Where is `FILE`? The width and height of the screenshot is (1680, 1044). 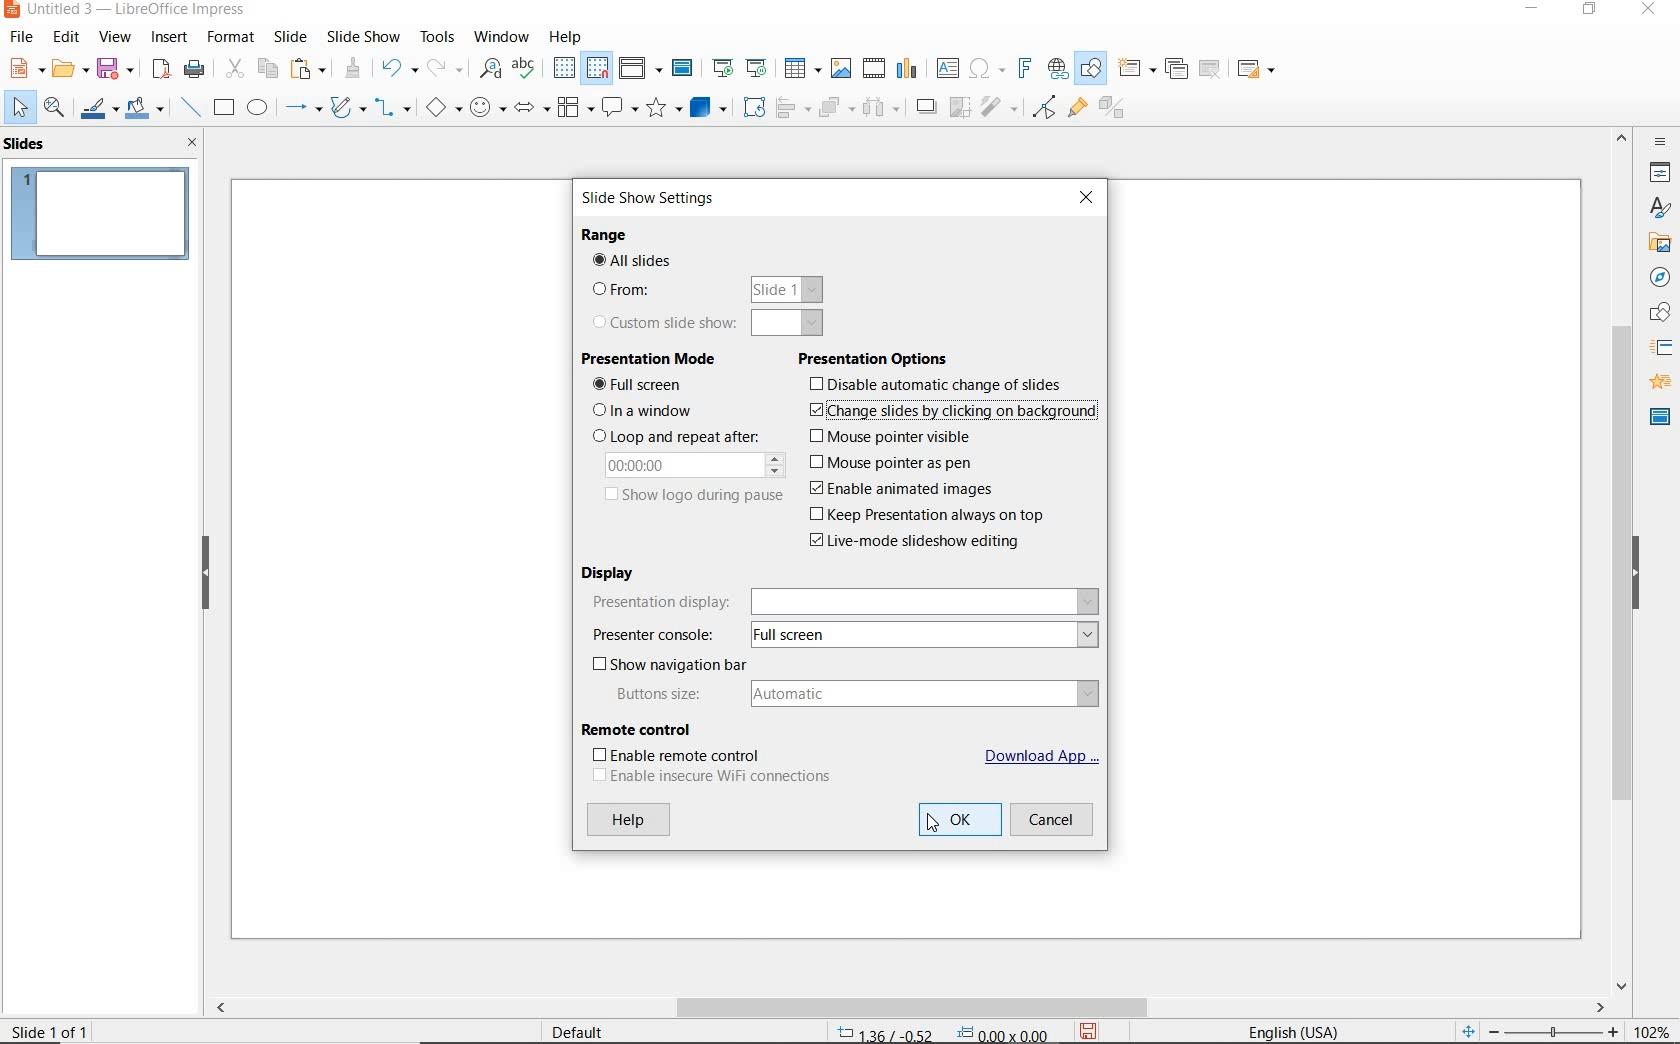
FILE is located at coordinates (18, 37).